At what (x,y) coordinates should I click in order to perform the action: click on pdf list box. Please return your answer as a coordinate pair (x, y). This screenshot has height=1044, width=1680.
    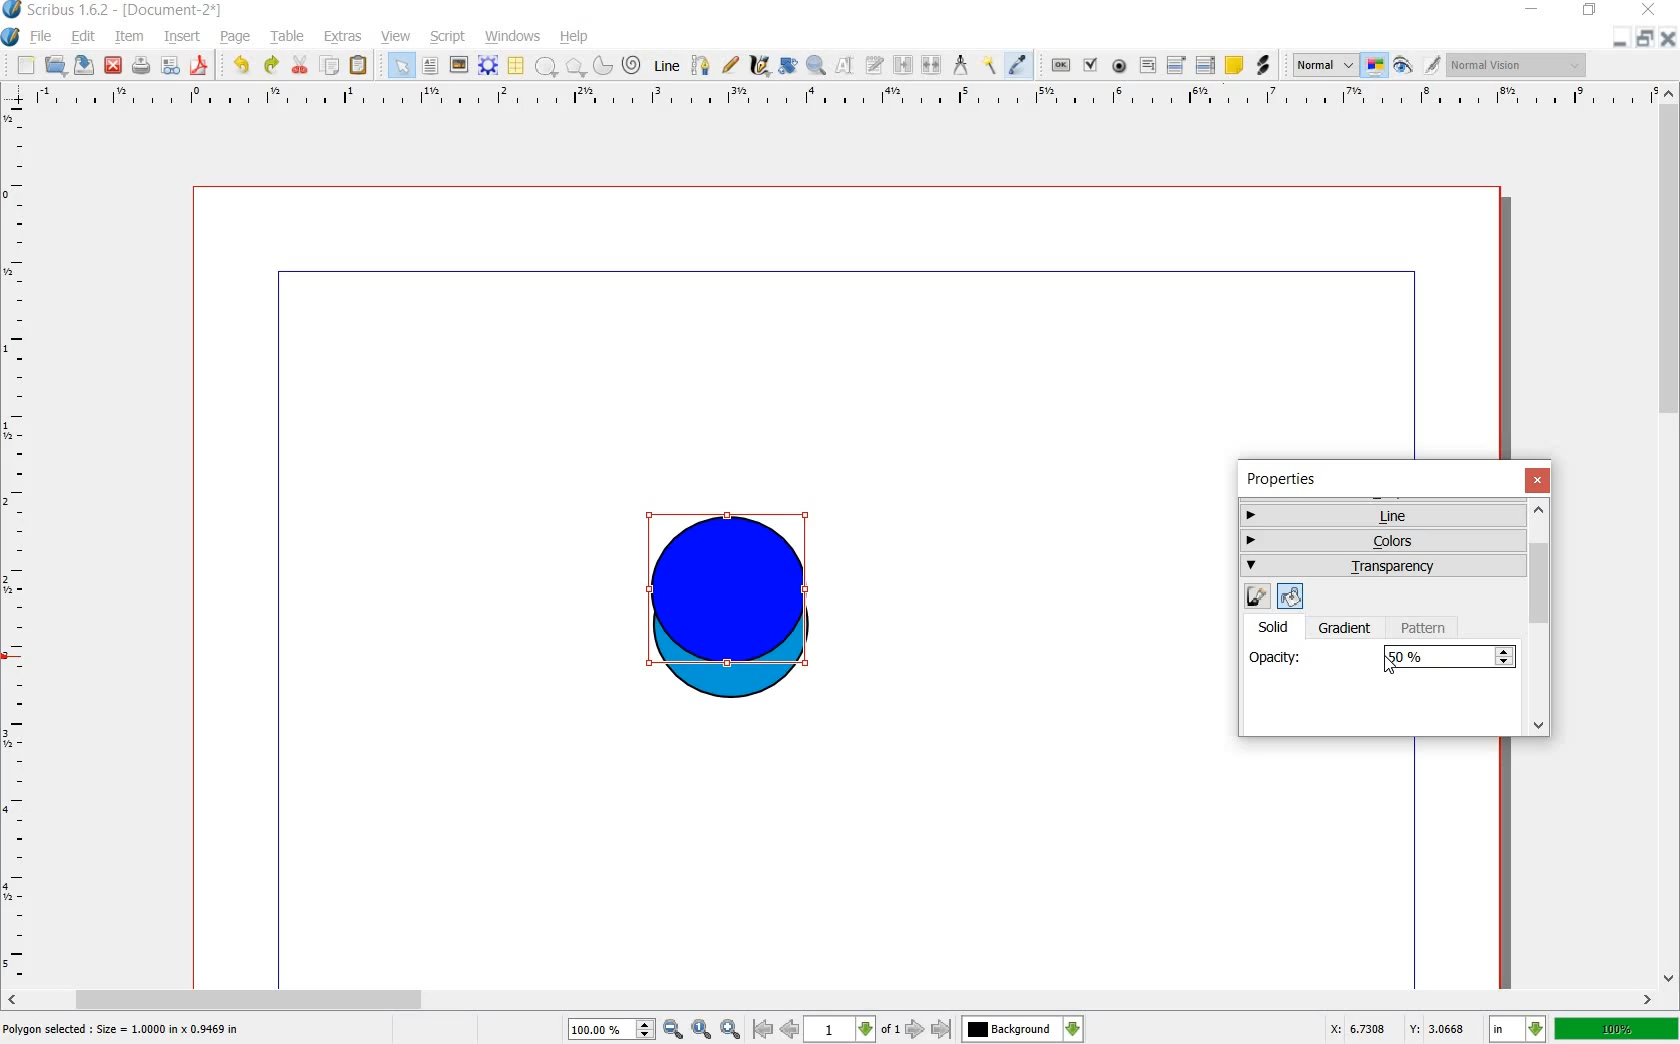
    Looking at the image, I should click on (1205, 63).